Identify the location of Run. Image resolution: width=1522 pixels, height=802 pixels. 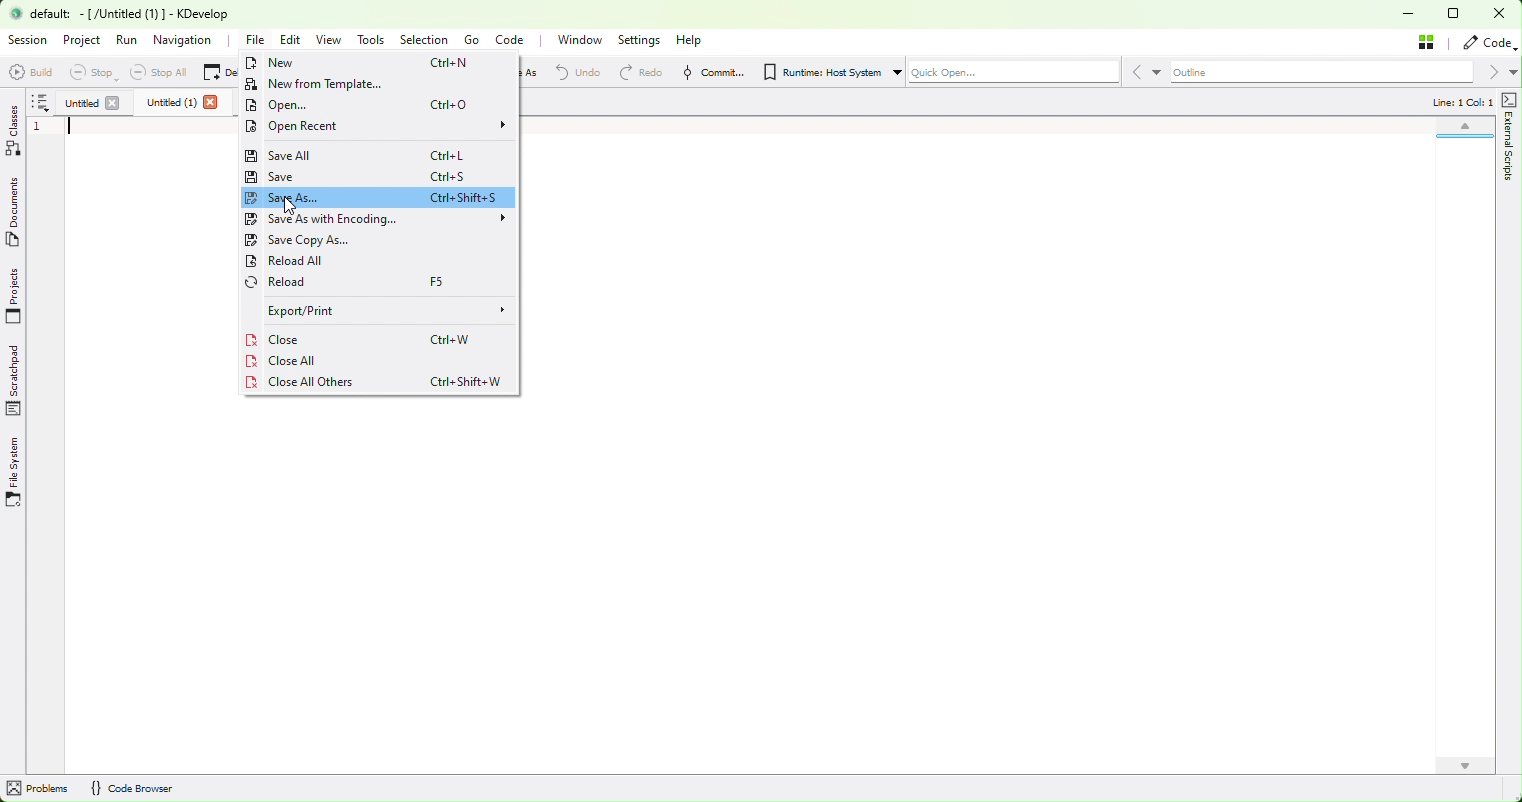
(130, 40).